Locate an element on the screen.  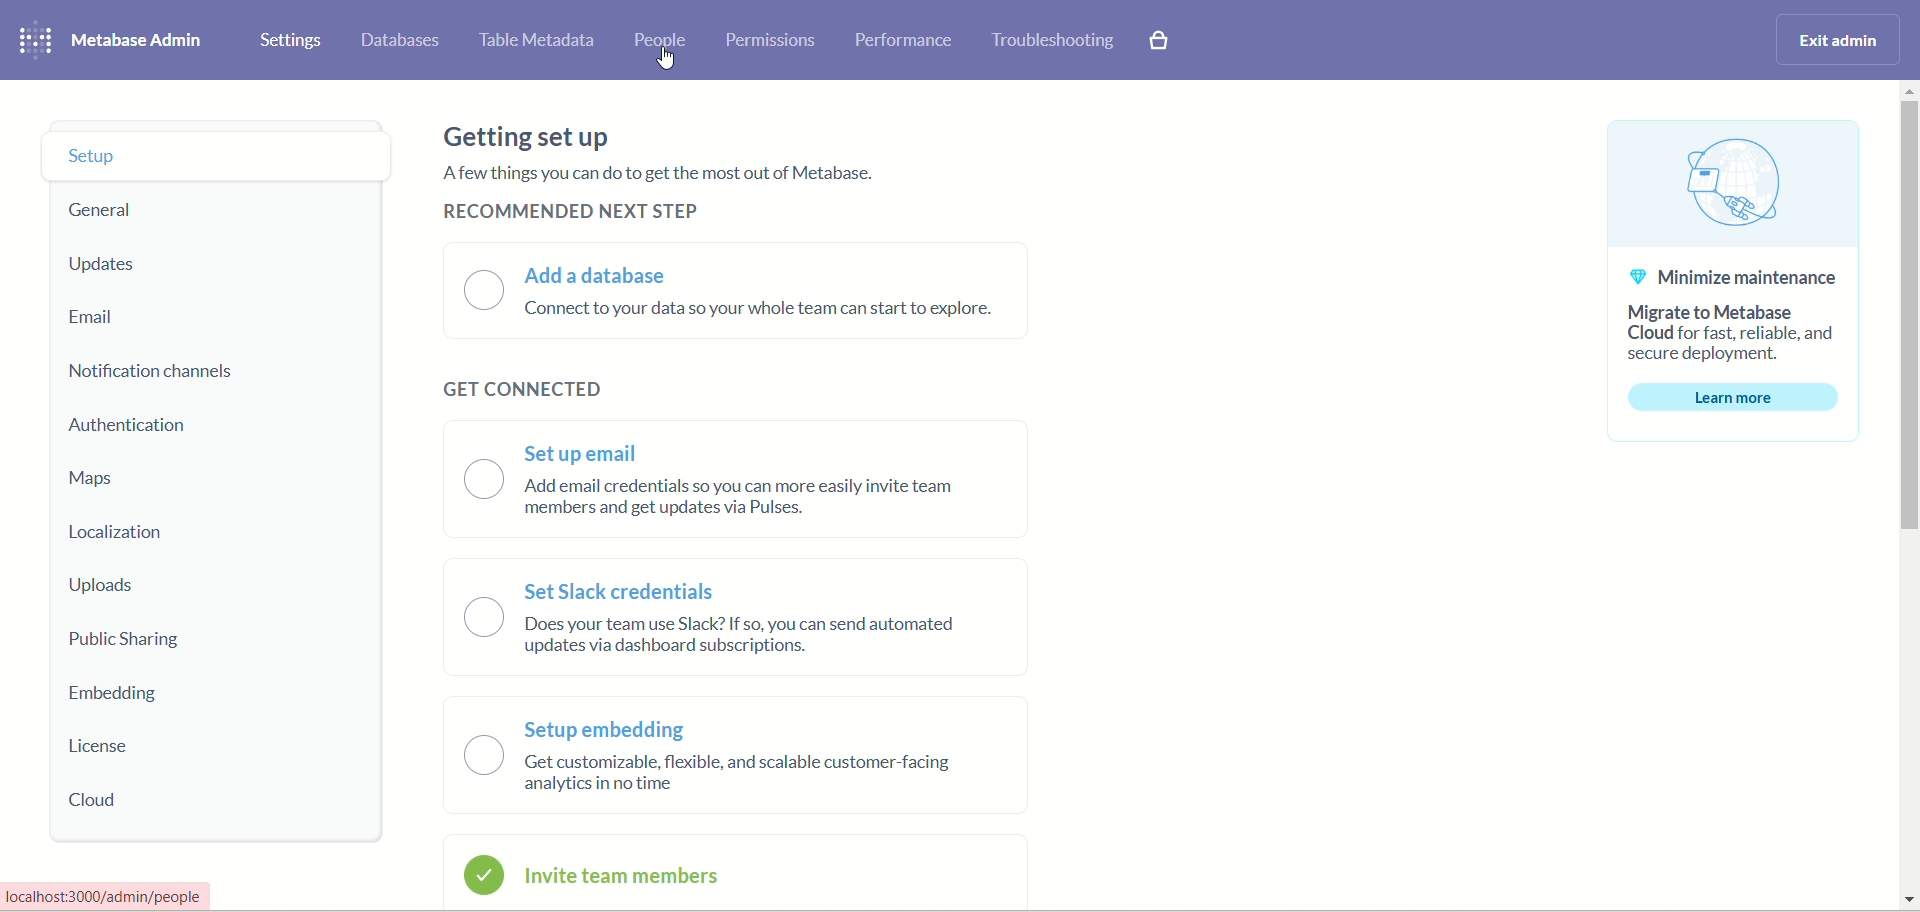
setup is located at coordinates (214, 160).